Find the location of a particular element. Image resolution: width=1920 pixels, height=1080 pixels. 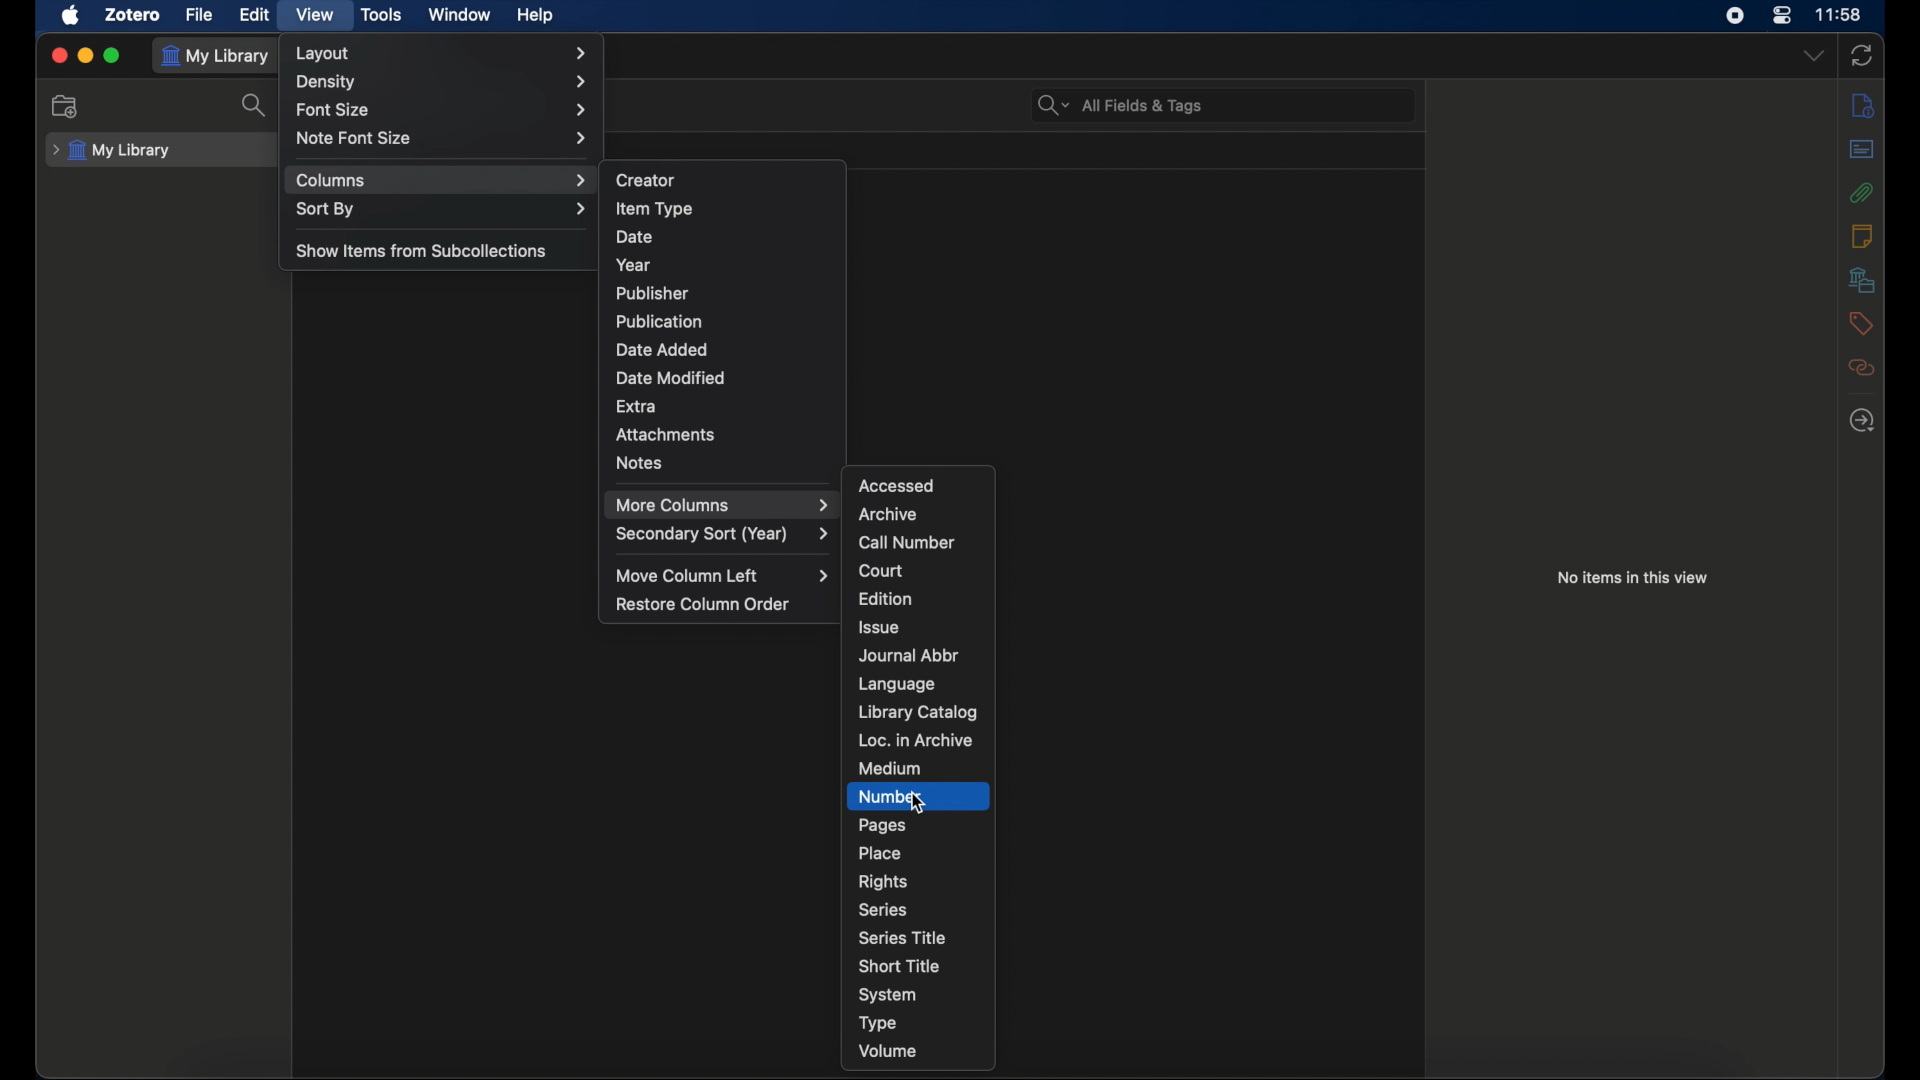

year is located at coordinates (632, 265).